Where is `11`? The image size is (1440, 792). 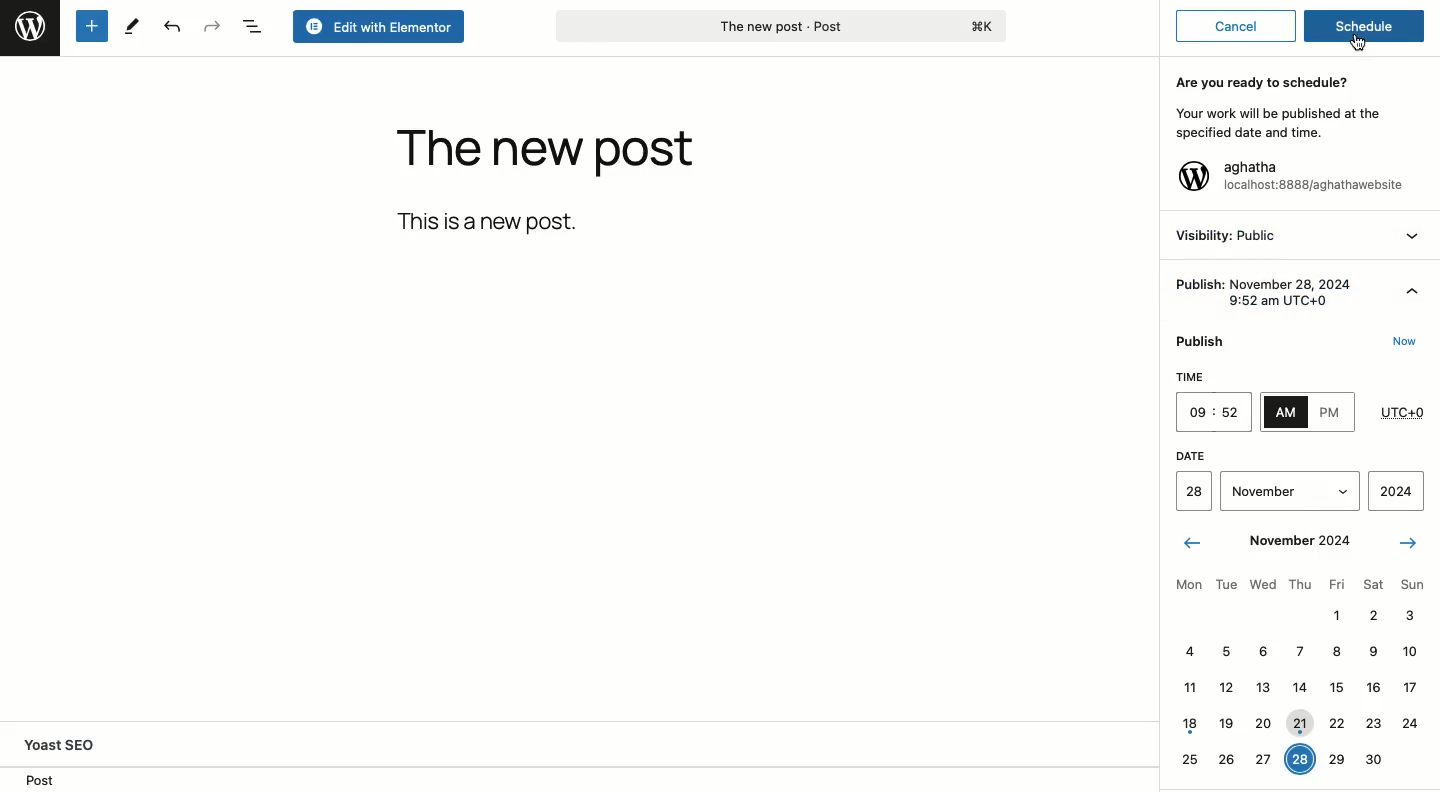 11 is located at coordinates (1190, 685).